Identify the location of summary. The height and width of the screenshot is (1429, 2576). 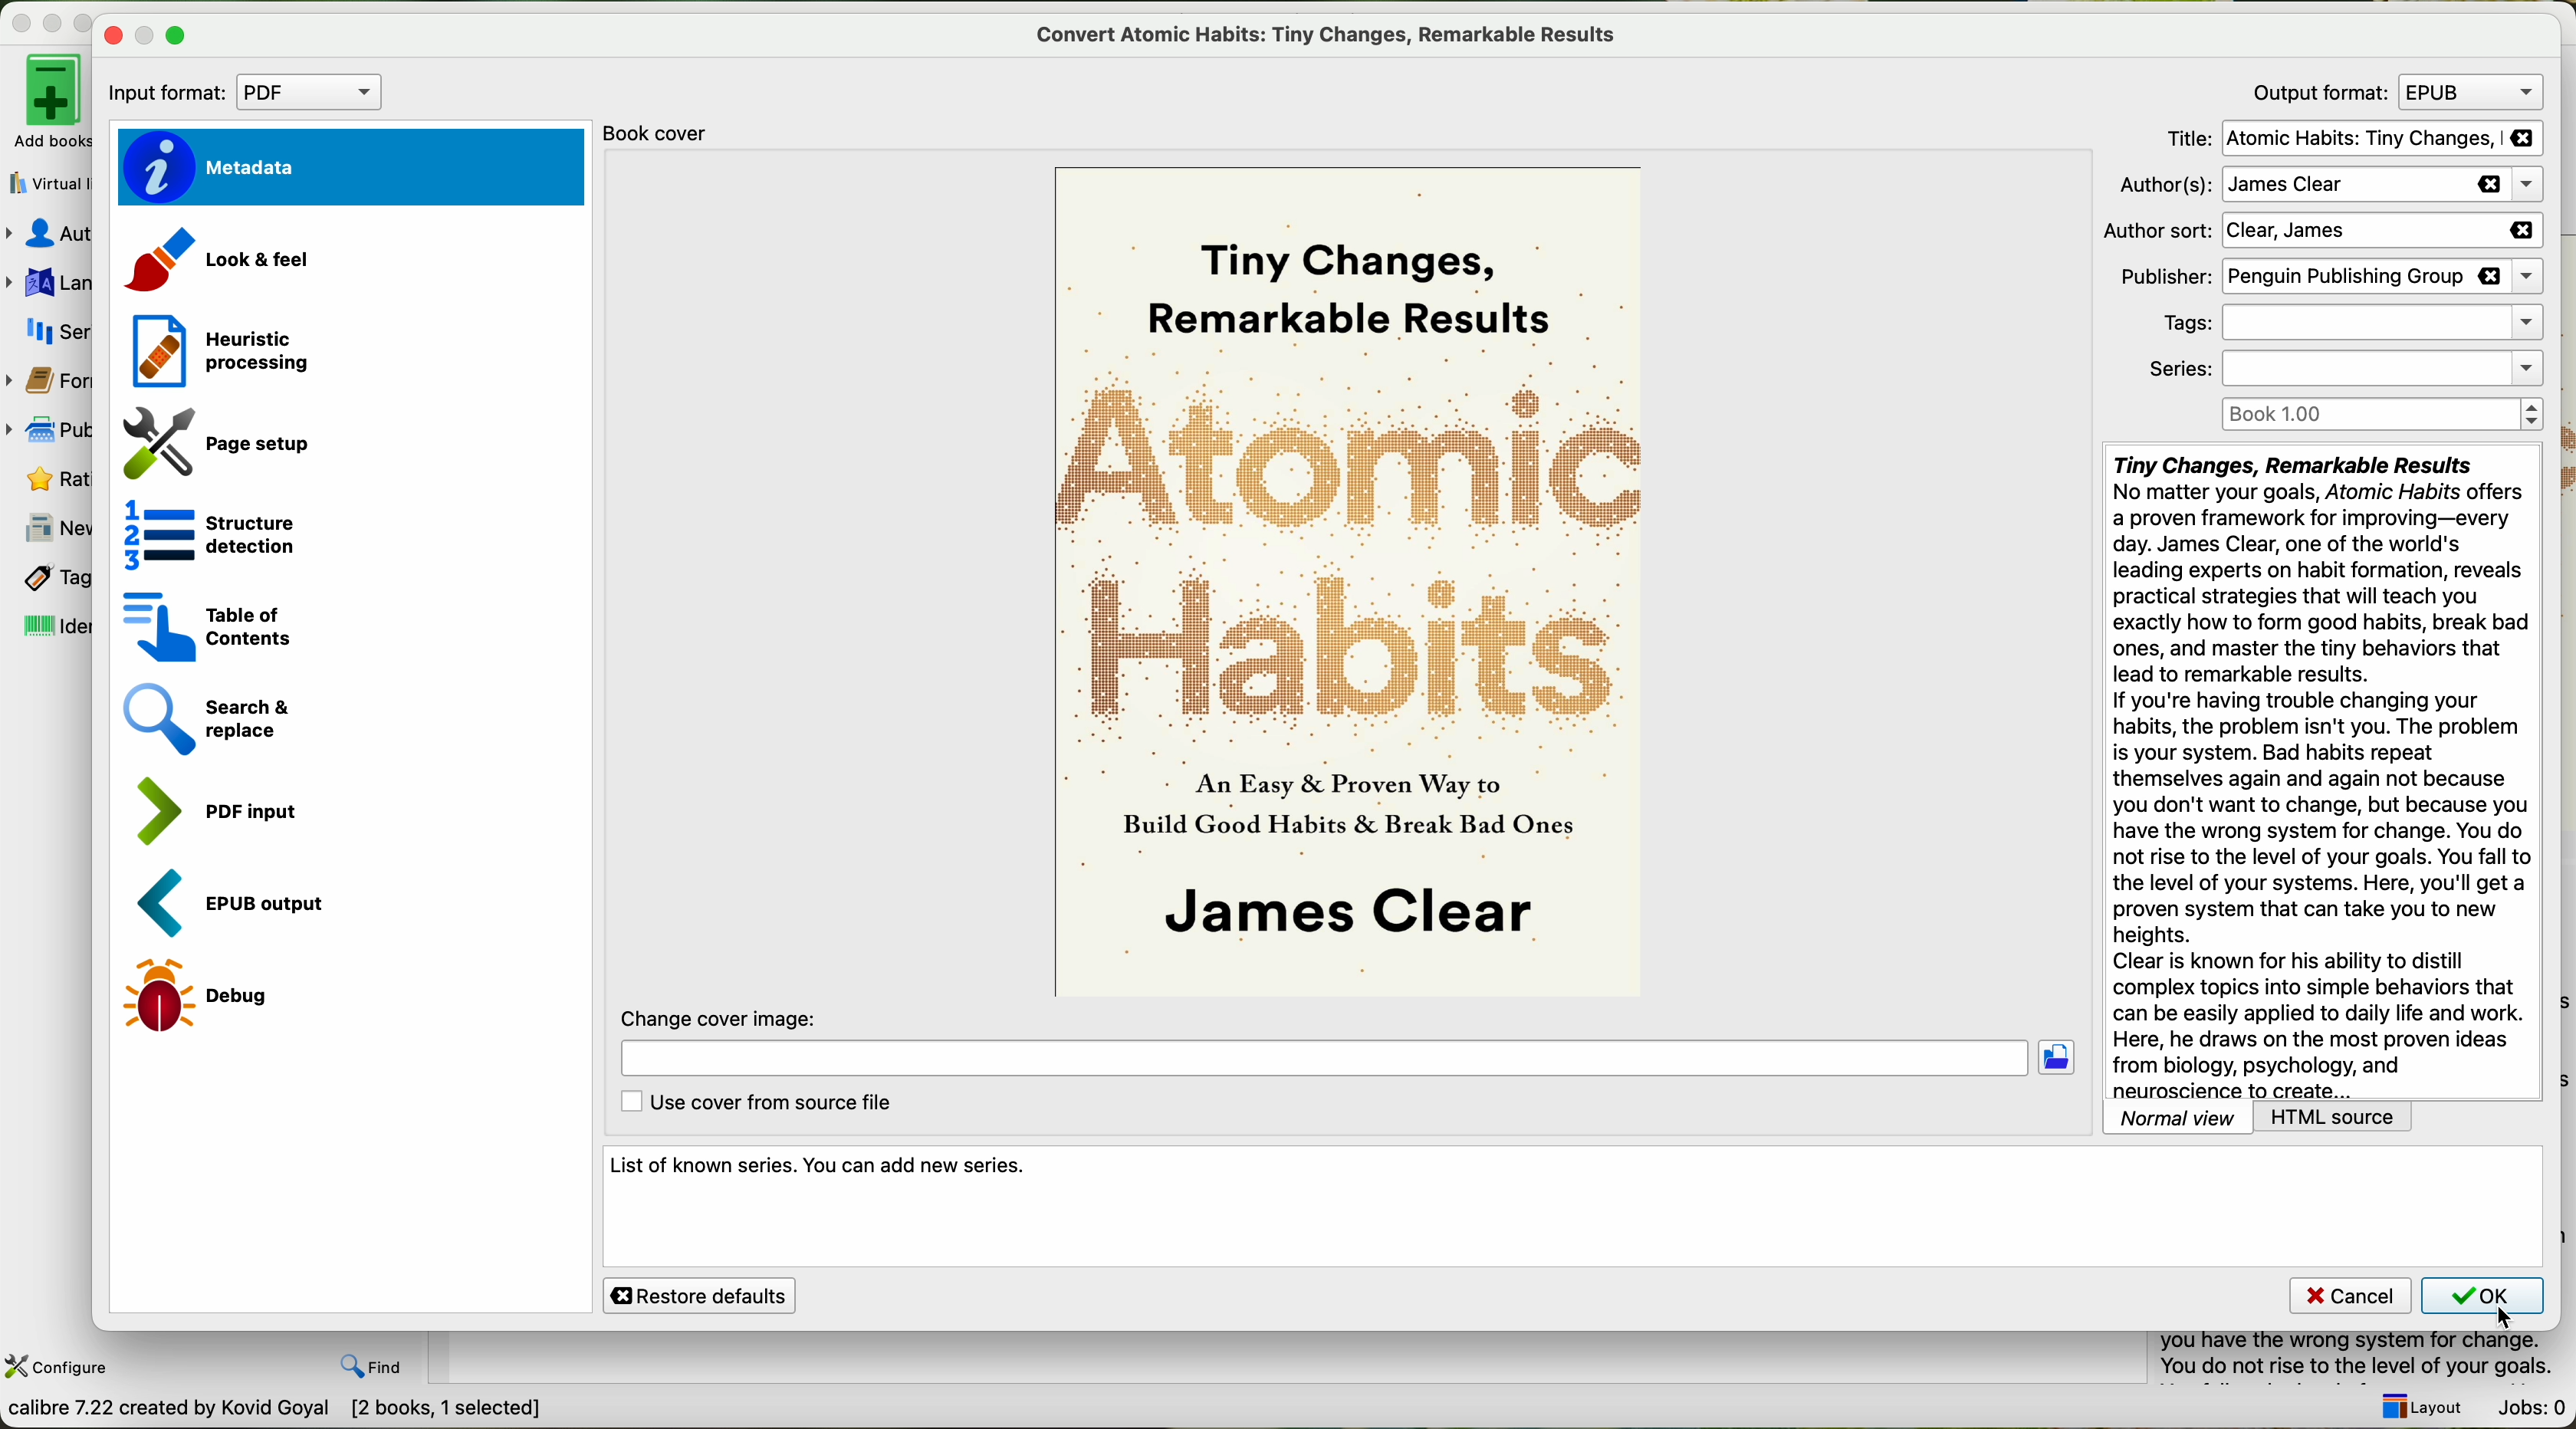
(2367, 1359).